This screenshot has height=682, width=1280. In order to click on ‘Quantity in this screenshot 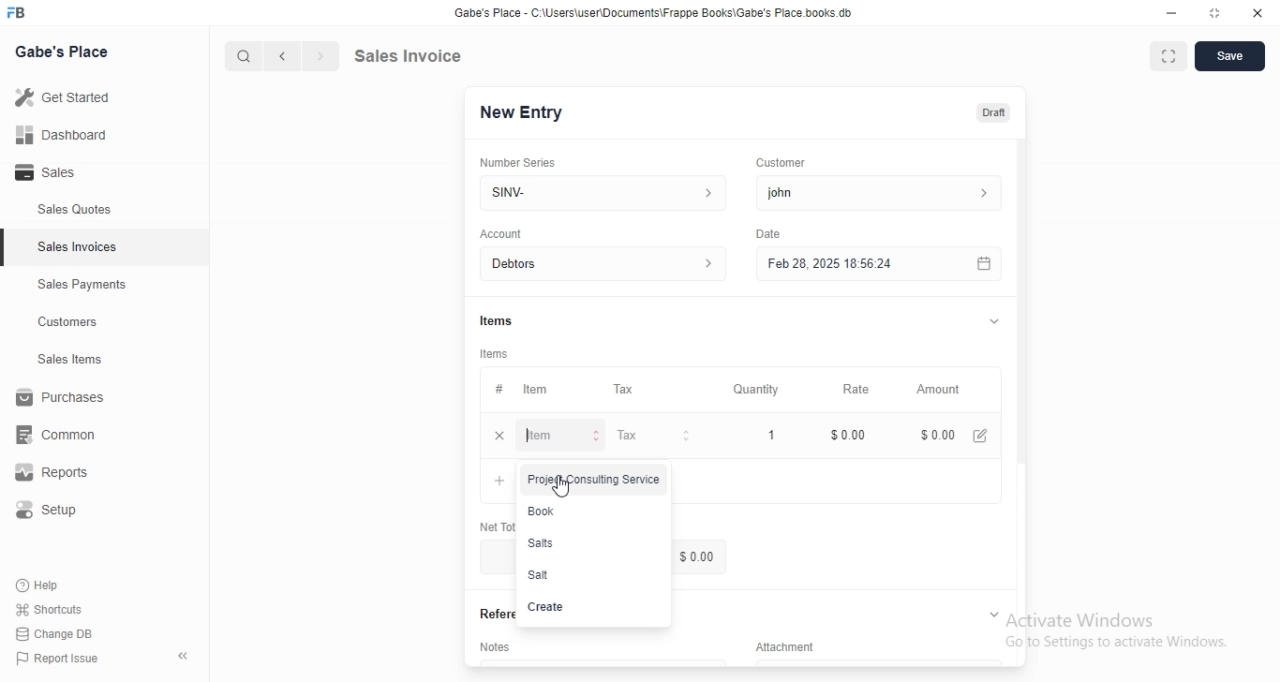, I will do `click(755, 389)`.